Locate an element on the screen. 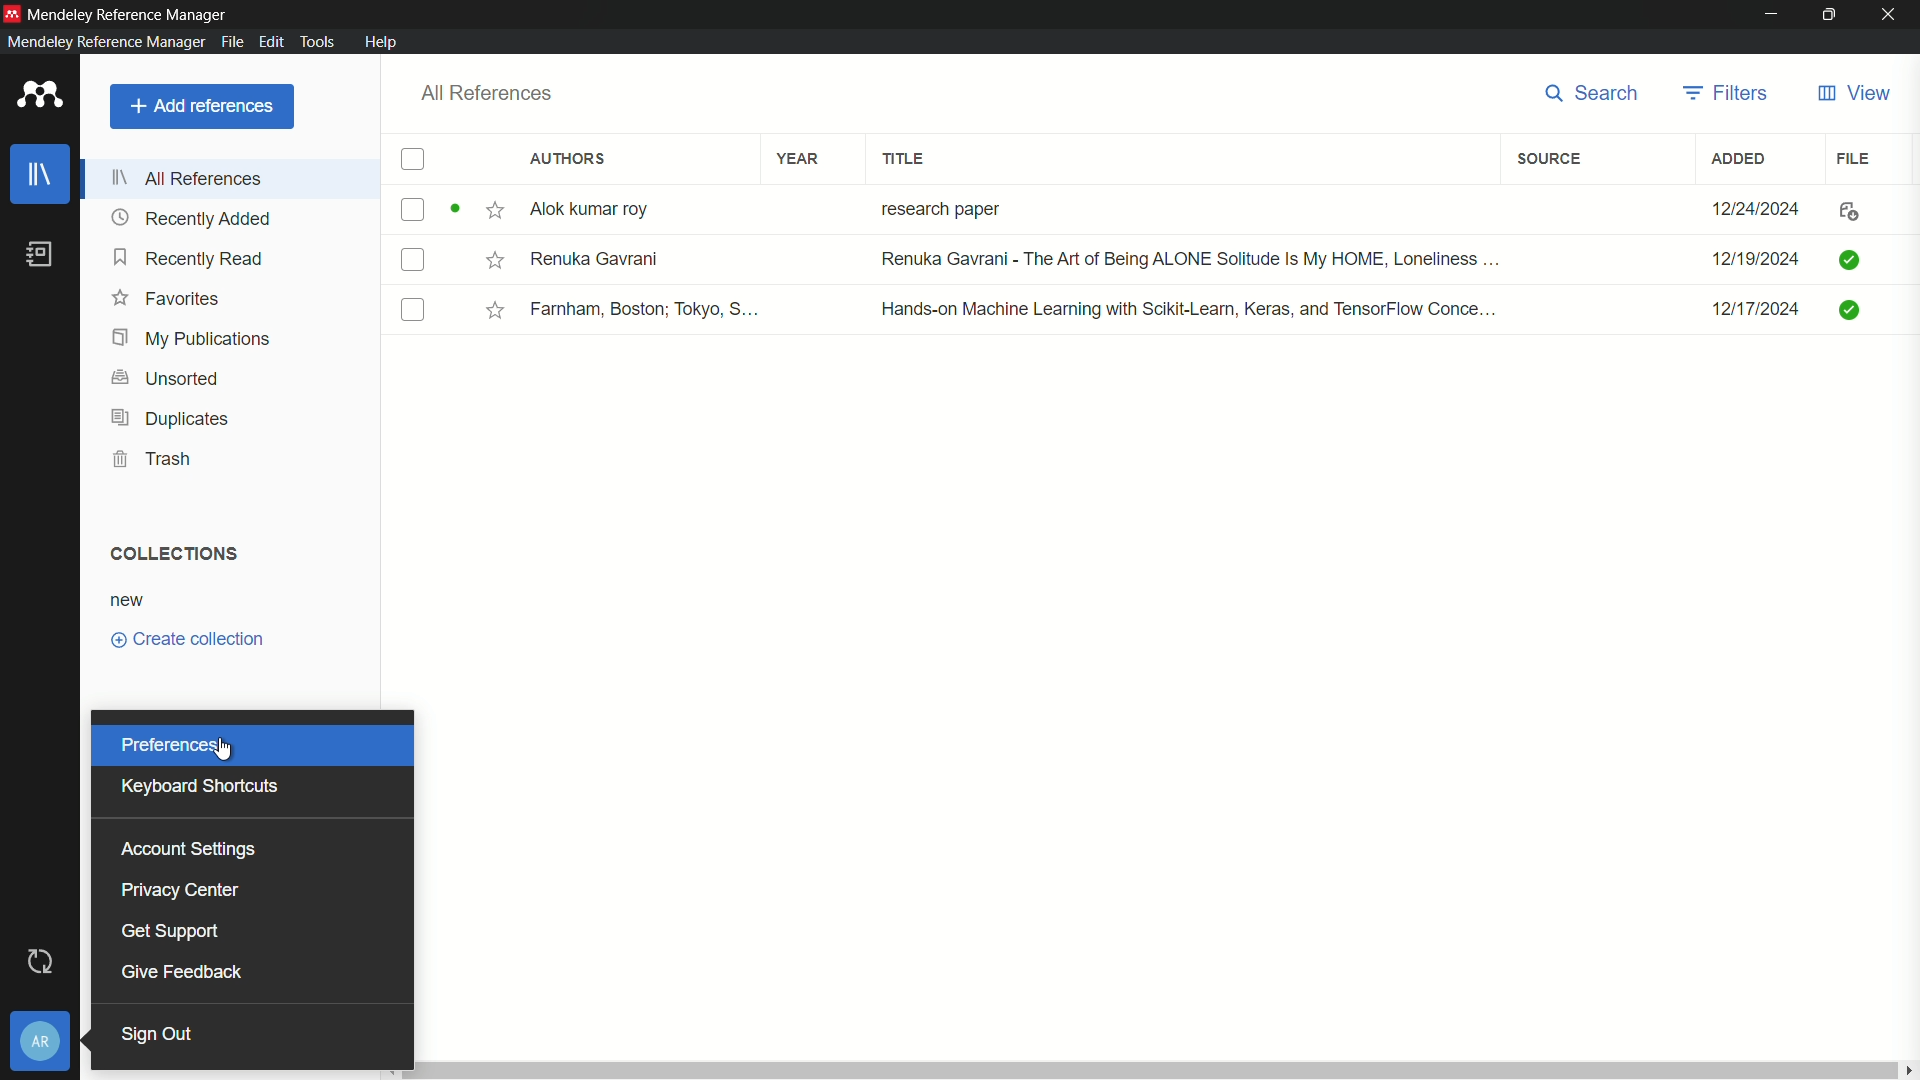 The height and width of the screenshot is (1080, 1920). file is located at coordinates (1854, 158).